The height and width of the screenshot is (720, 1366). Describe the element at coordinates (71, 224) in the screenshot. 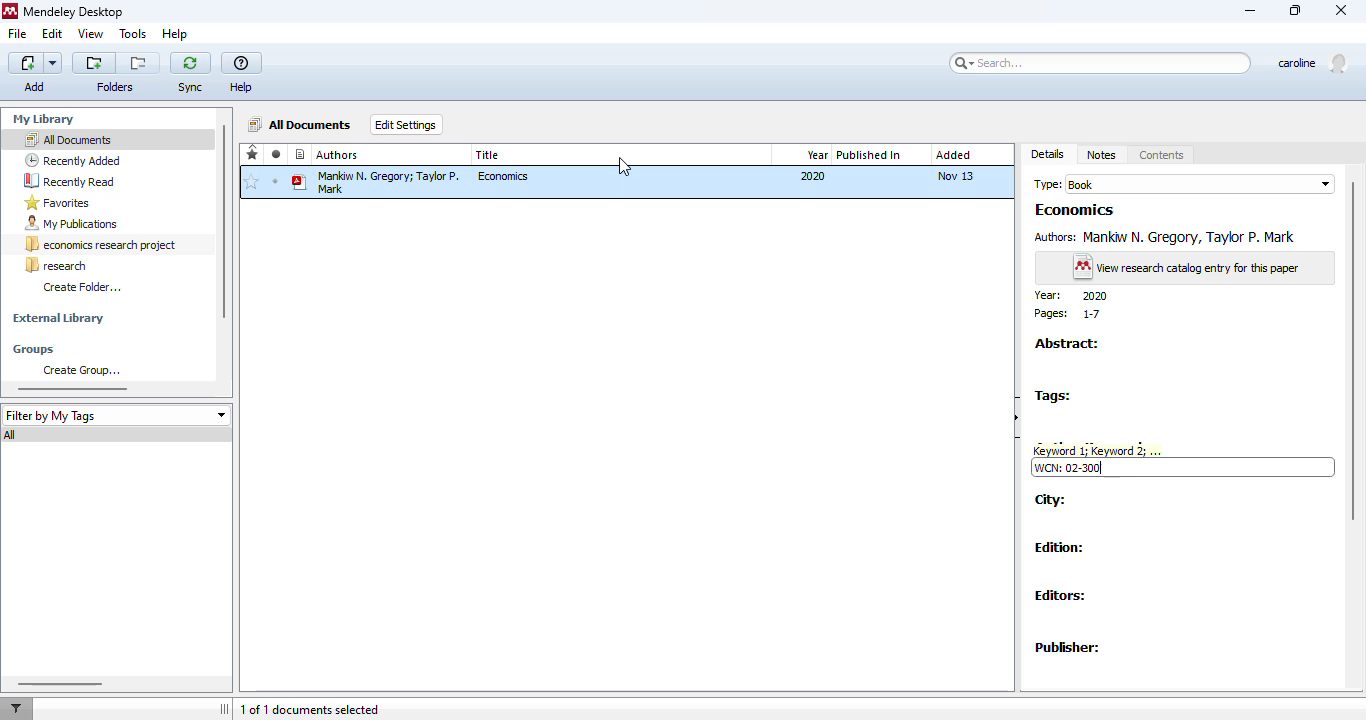

I see `my publications` at that location.